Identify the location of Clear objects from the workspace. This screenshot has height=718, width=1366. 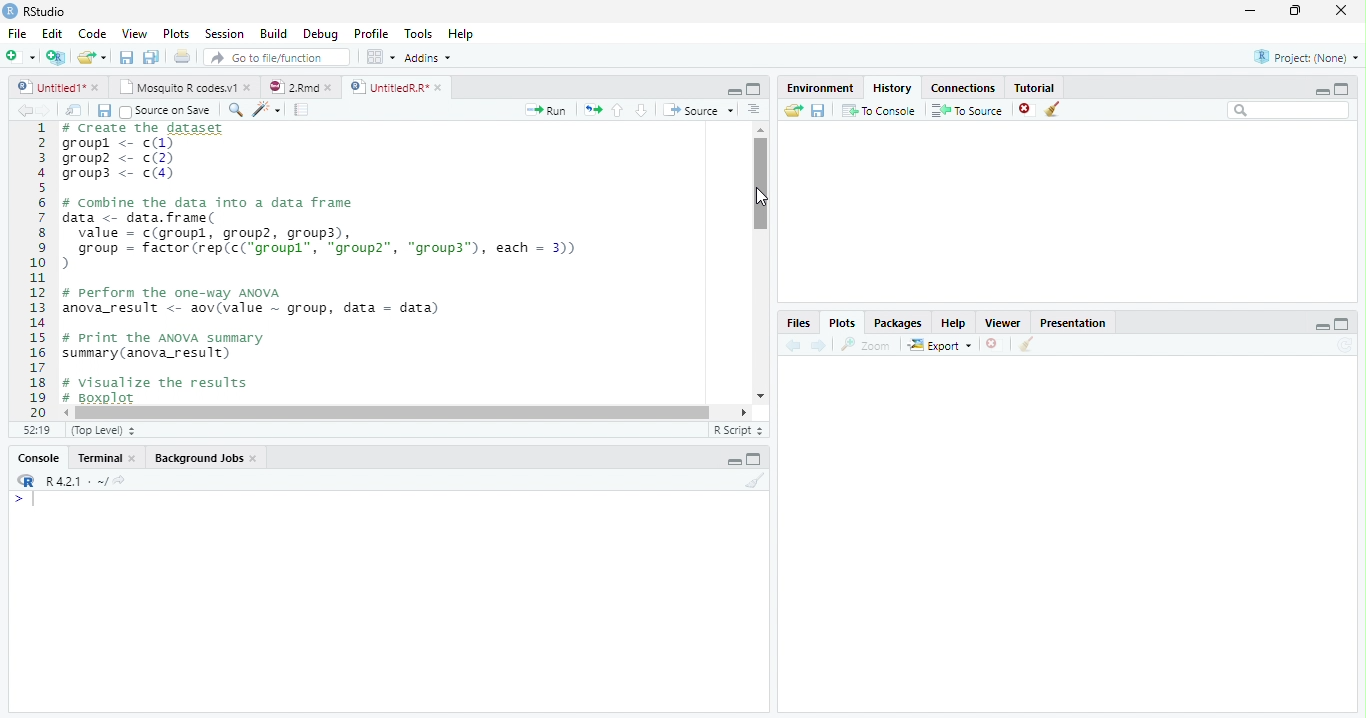
(1051, 106).